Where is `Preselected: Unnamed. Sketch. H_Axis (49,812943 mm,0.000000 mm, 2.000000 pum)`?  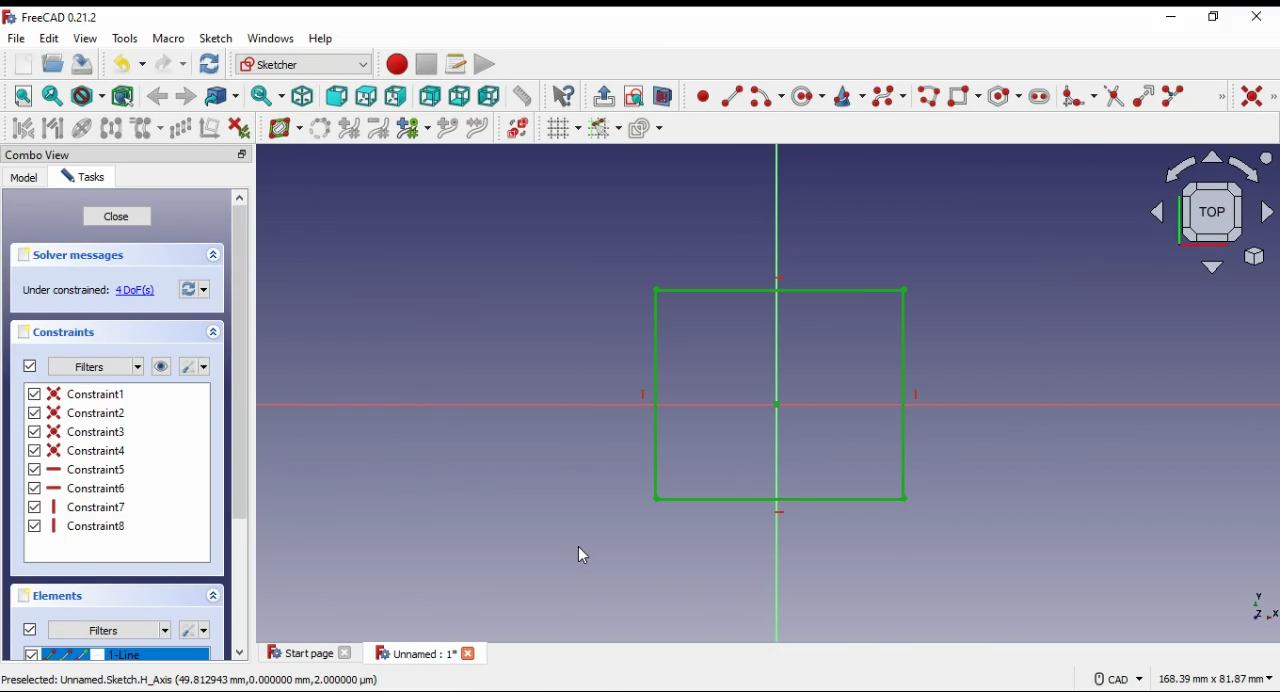 Preselected: Unnamed. Sketch. H_Axis (49,812943 mm,0.000000 mm, 2.000000 pum) is located at coordinates (193, 680).